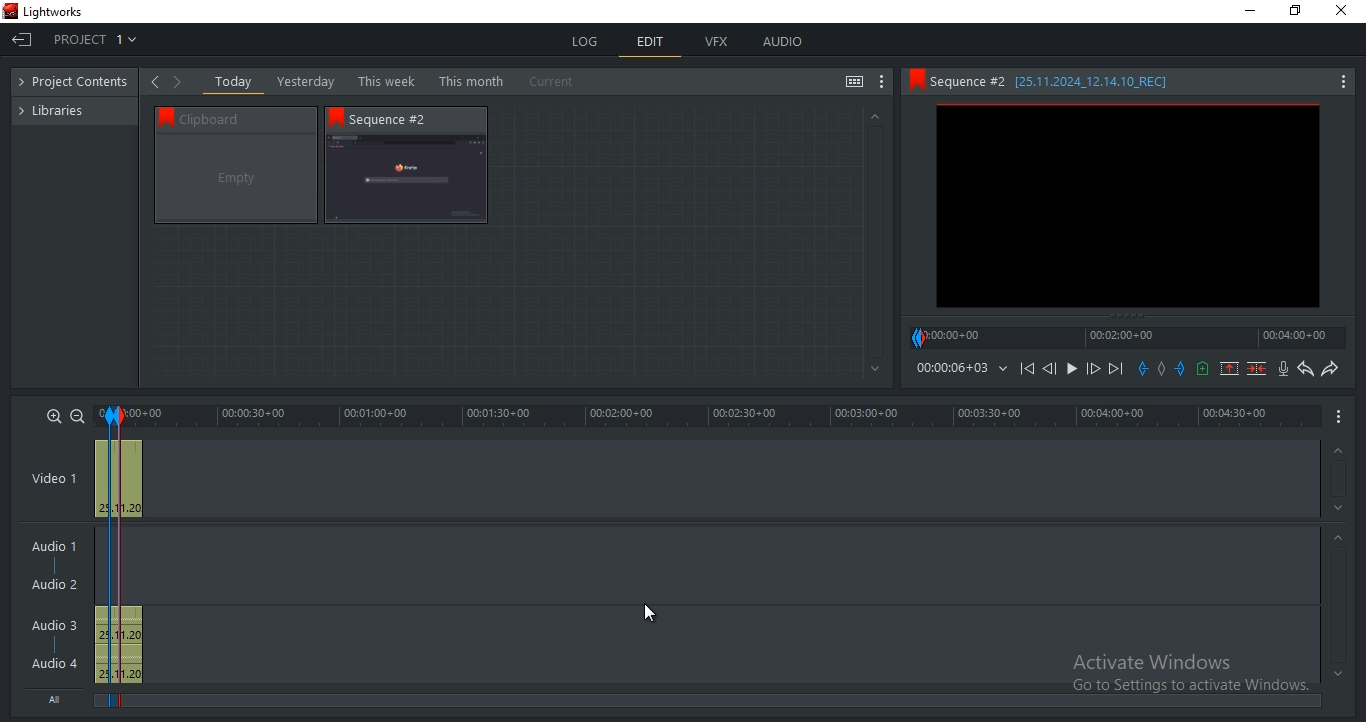  Describe the element at coordinates (118, 645) in the screenshot. I see `audio` at that location.